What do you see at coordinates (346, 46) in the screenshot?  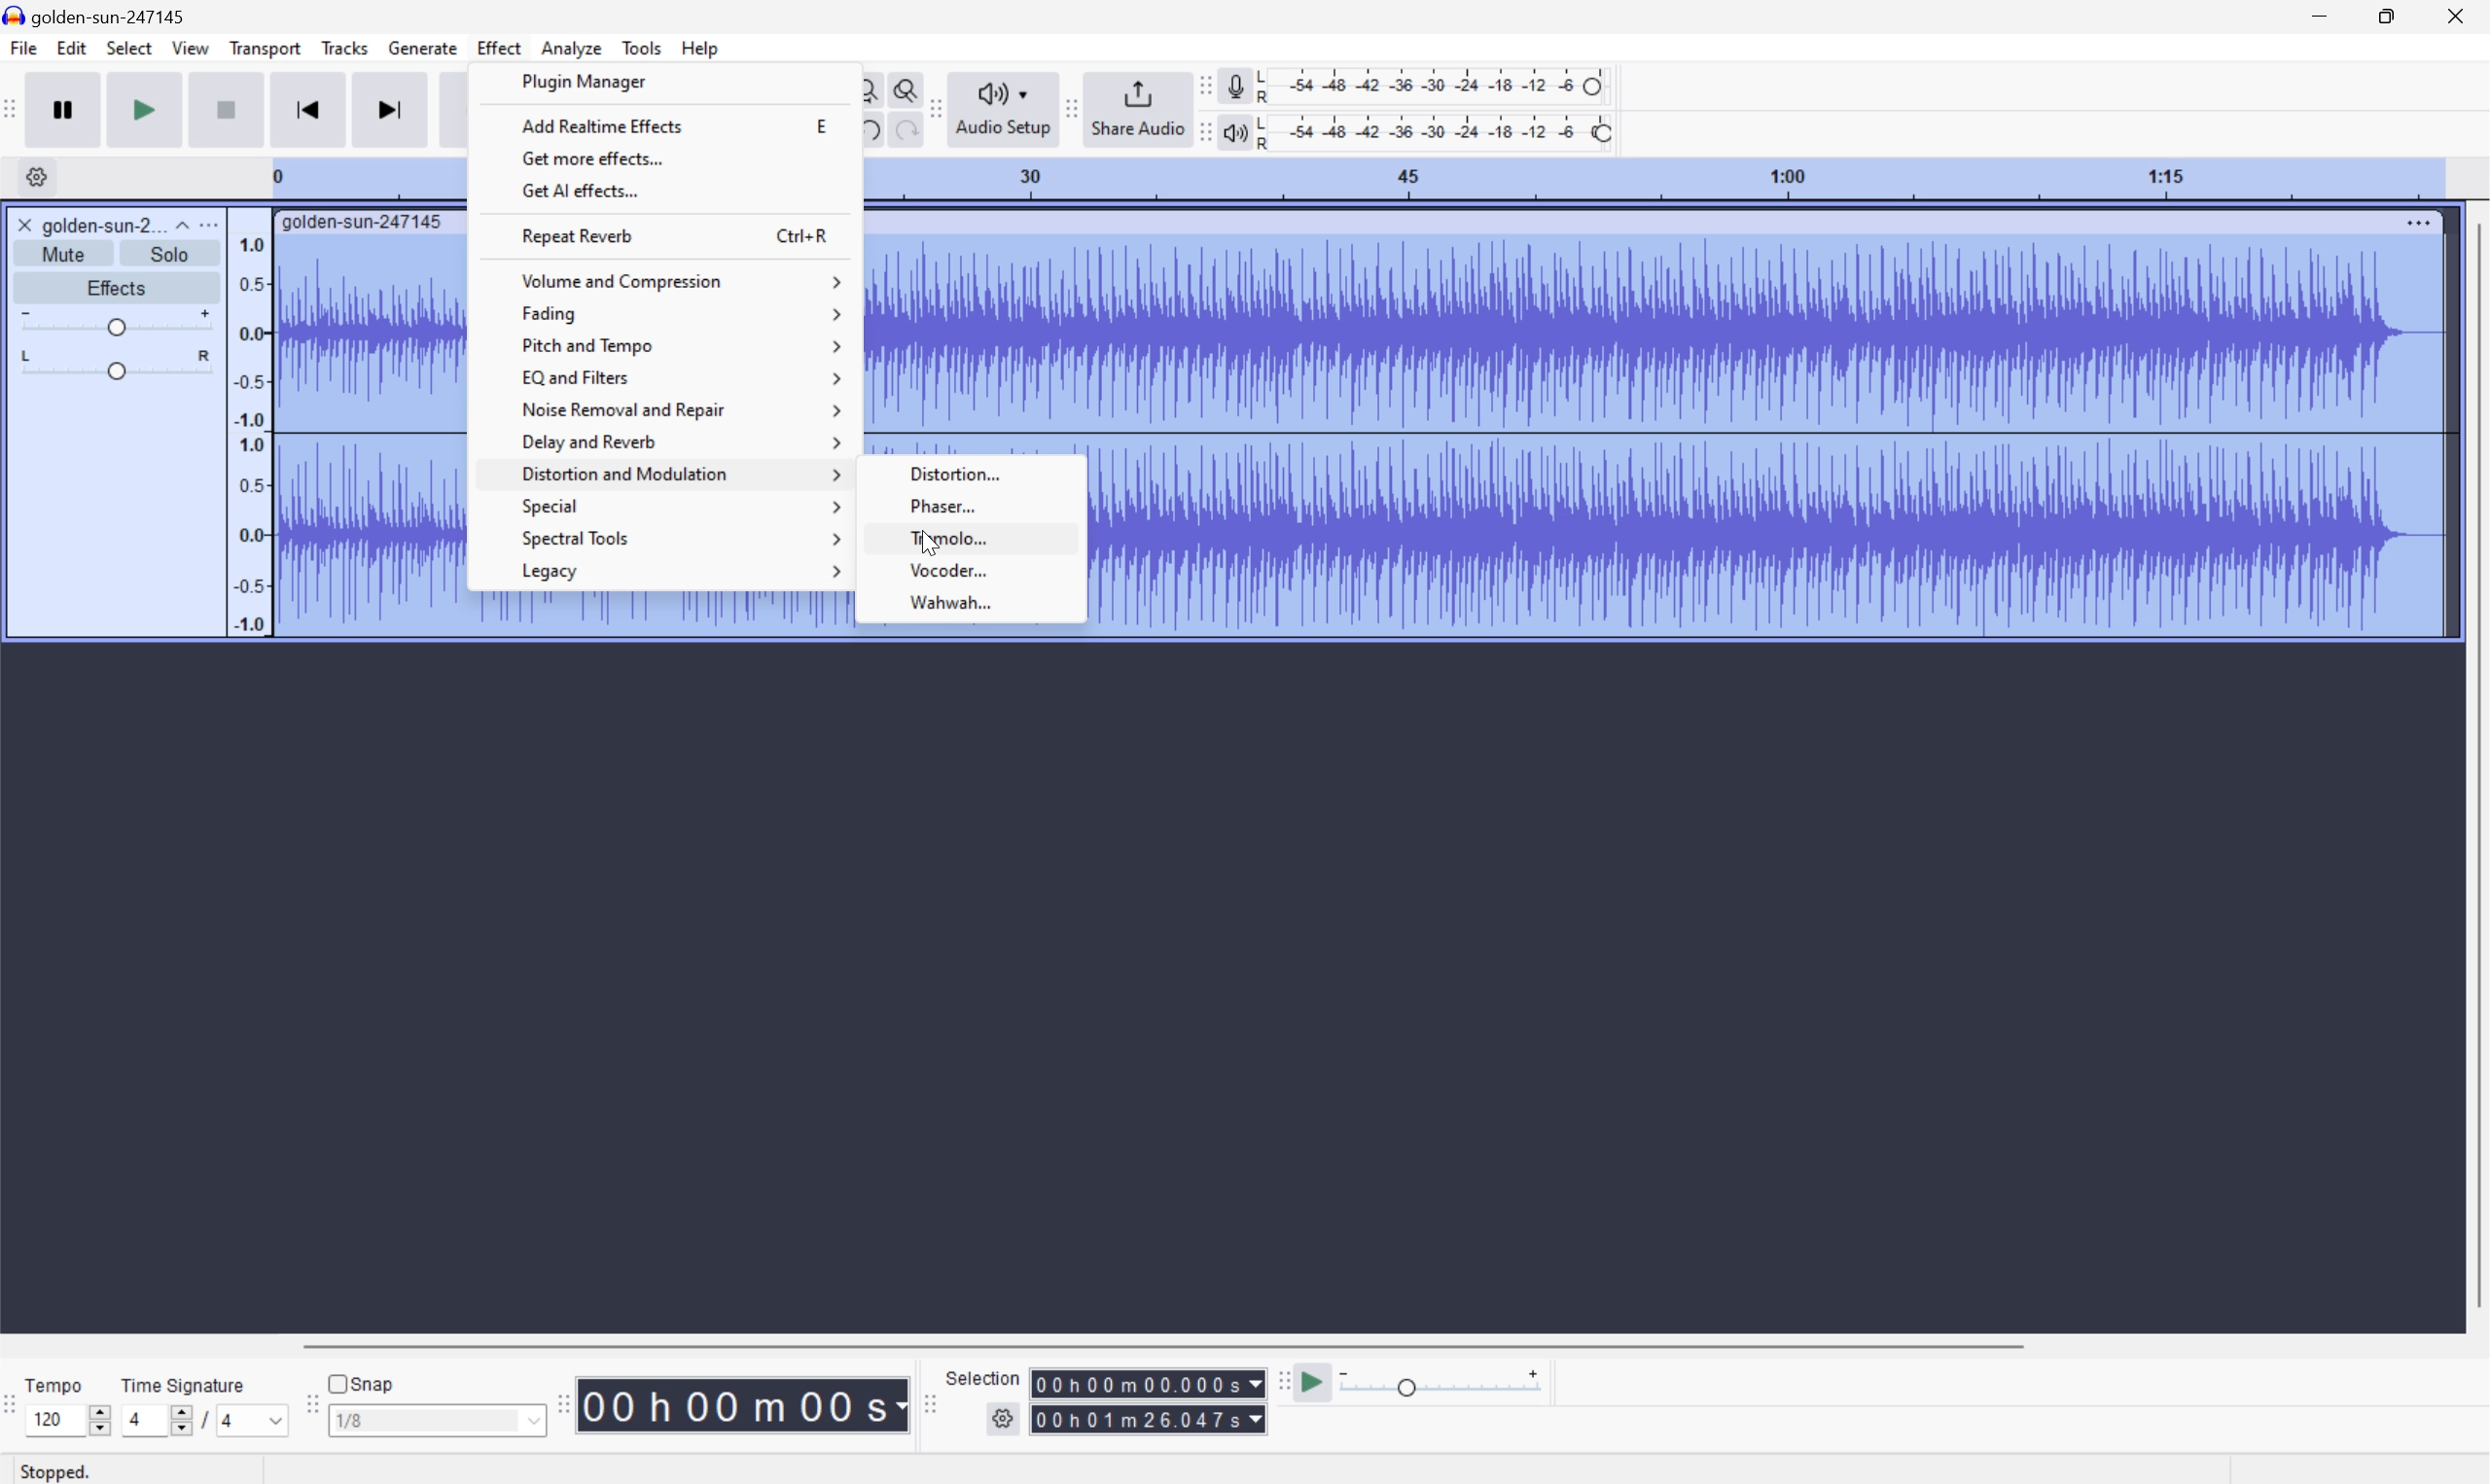 I see `Tracks` at bounding box center [346, 46].